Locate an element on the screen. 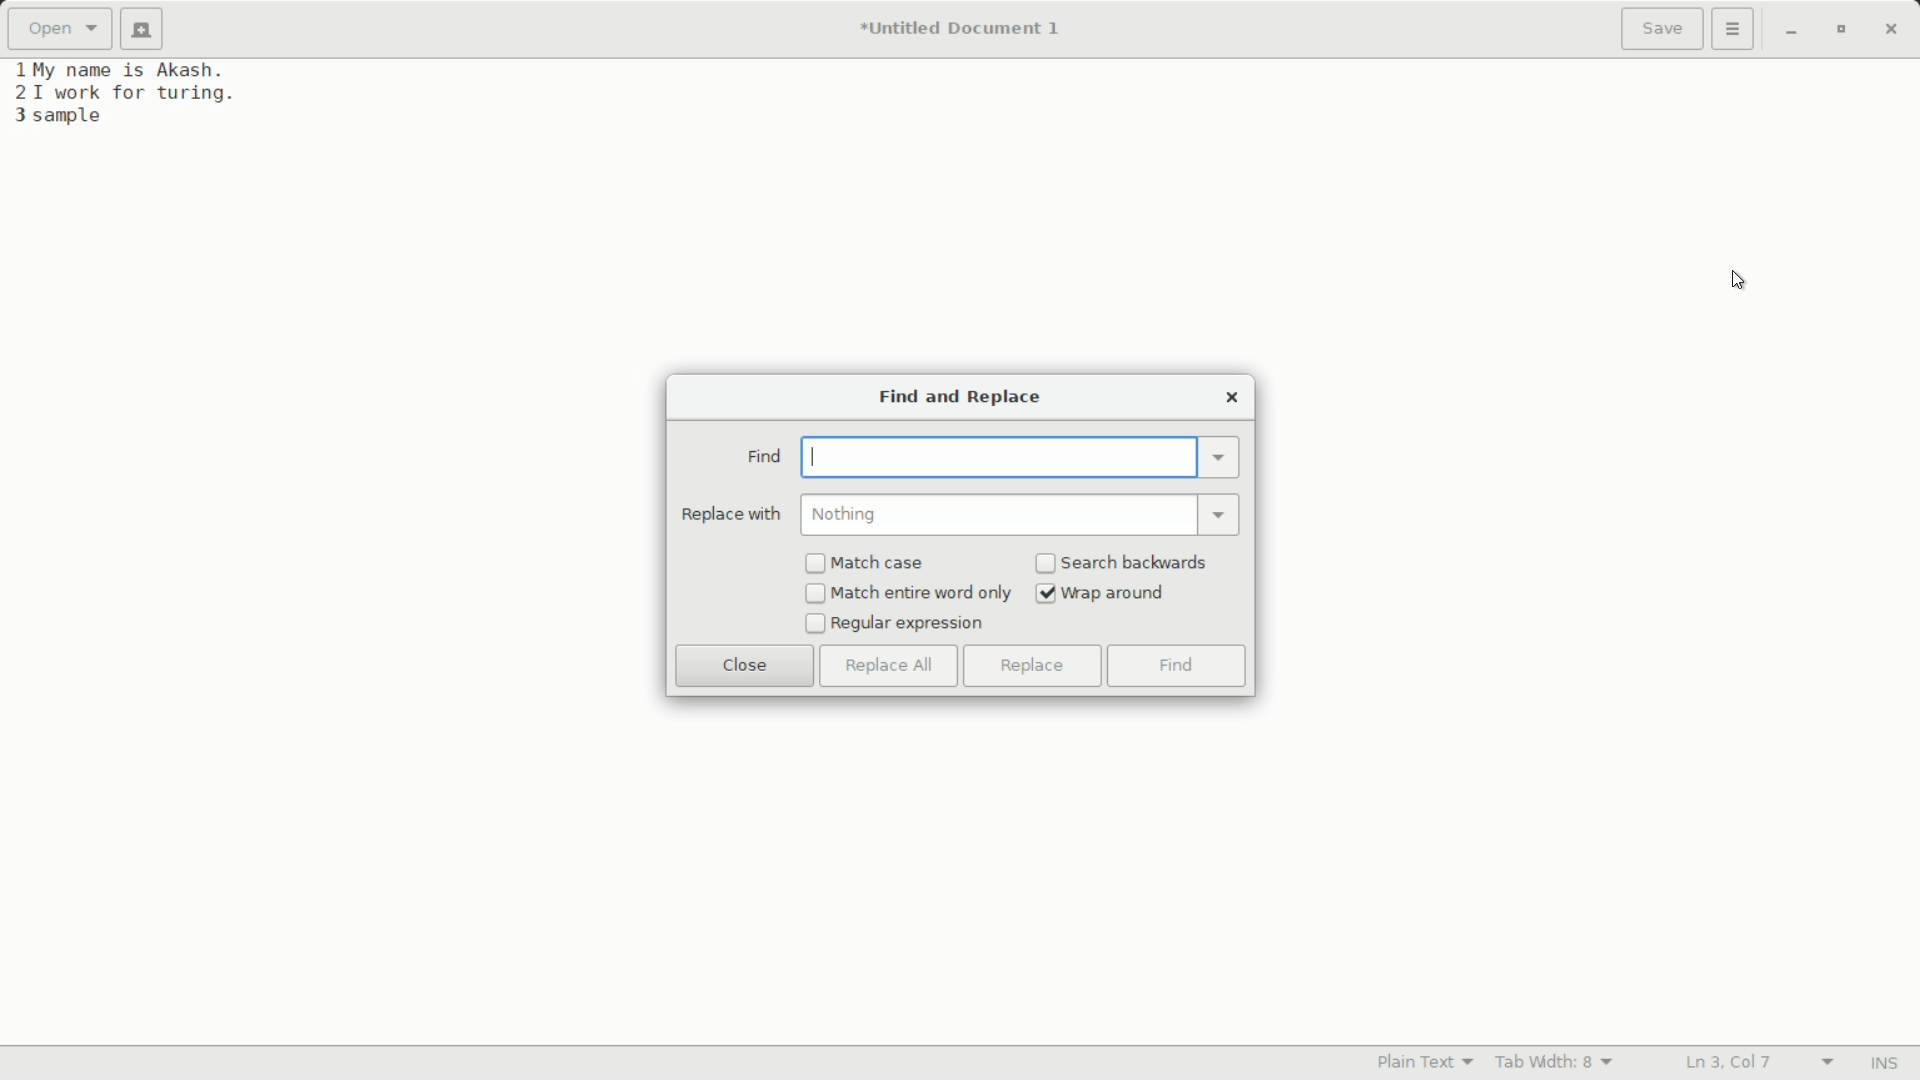 The width and height of the screenshot is (1920, 1080). close is located at coordinates (1232, 397).